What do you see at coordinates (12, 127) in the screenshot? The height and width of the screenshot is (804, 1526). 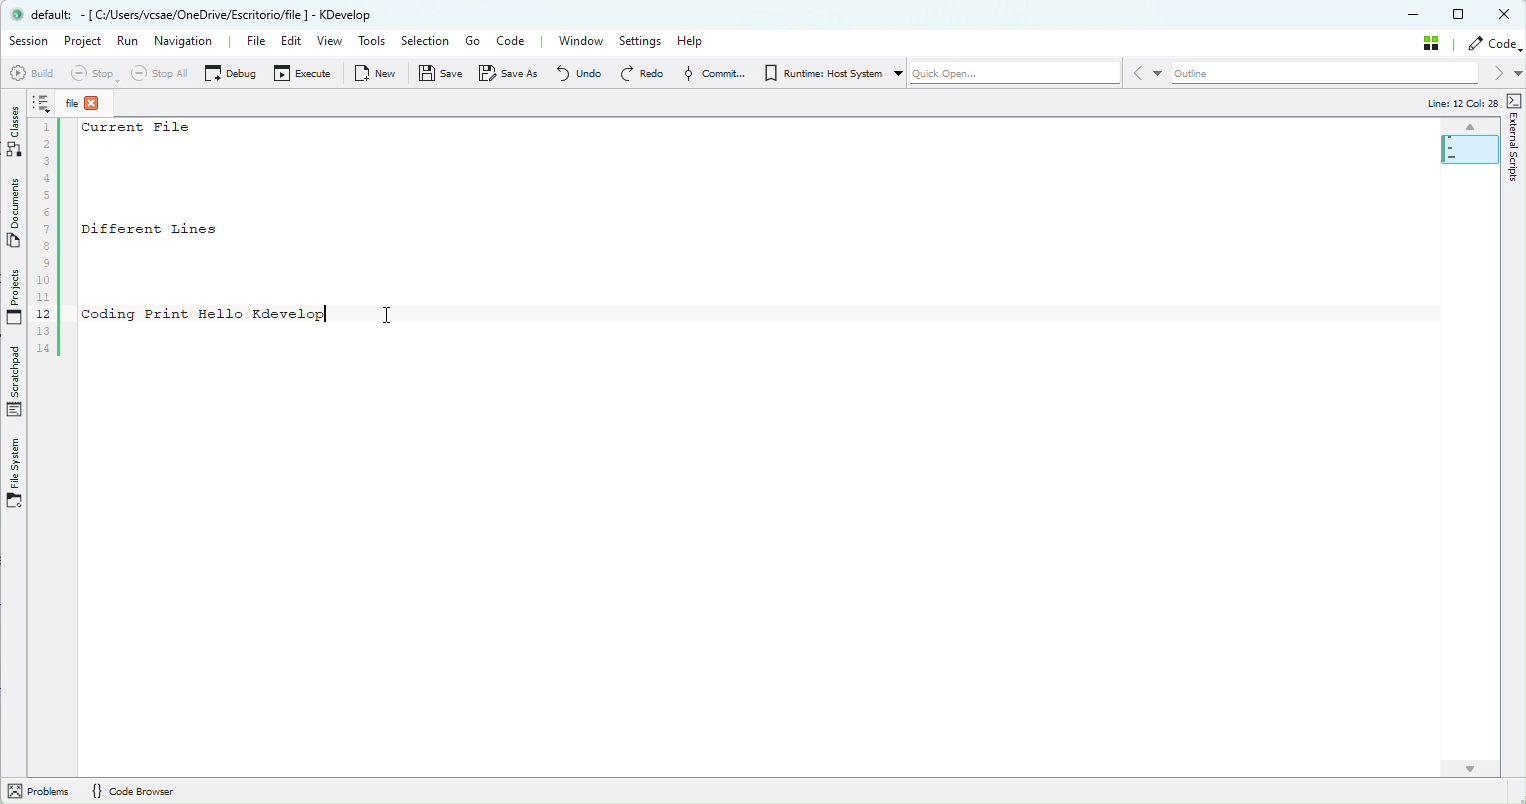 I see `Classes` at bounding box center [12, 127].